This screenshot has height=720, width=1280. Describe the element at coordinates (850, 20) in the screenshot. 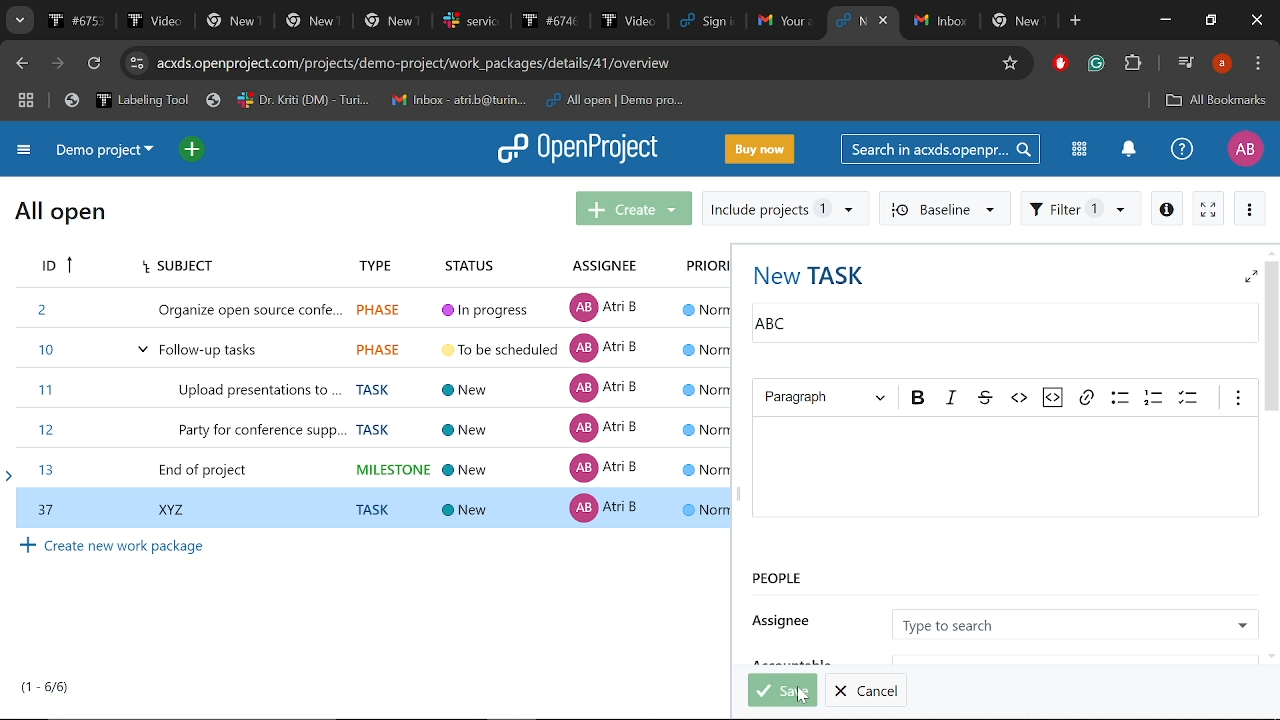

I see `Search tabs` at that location.